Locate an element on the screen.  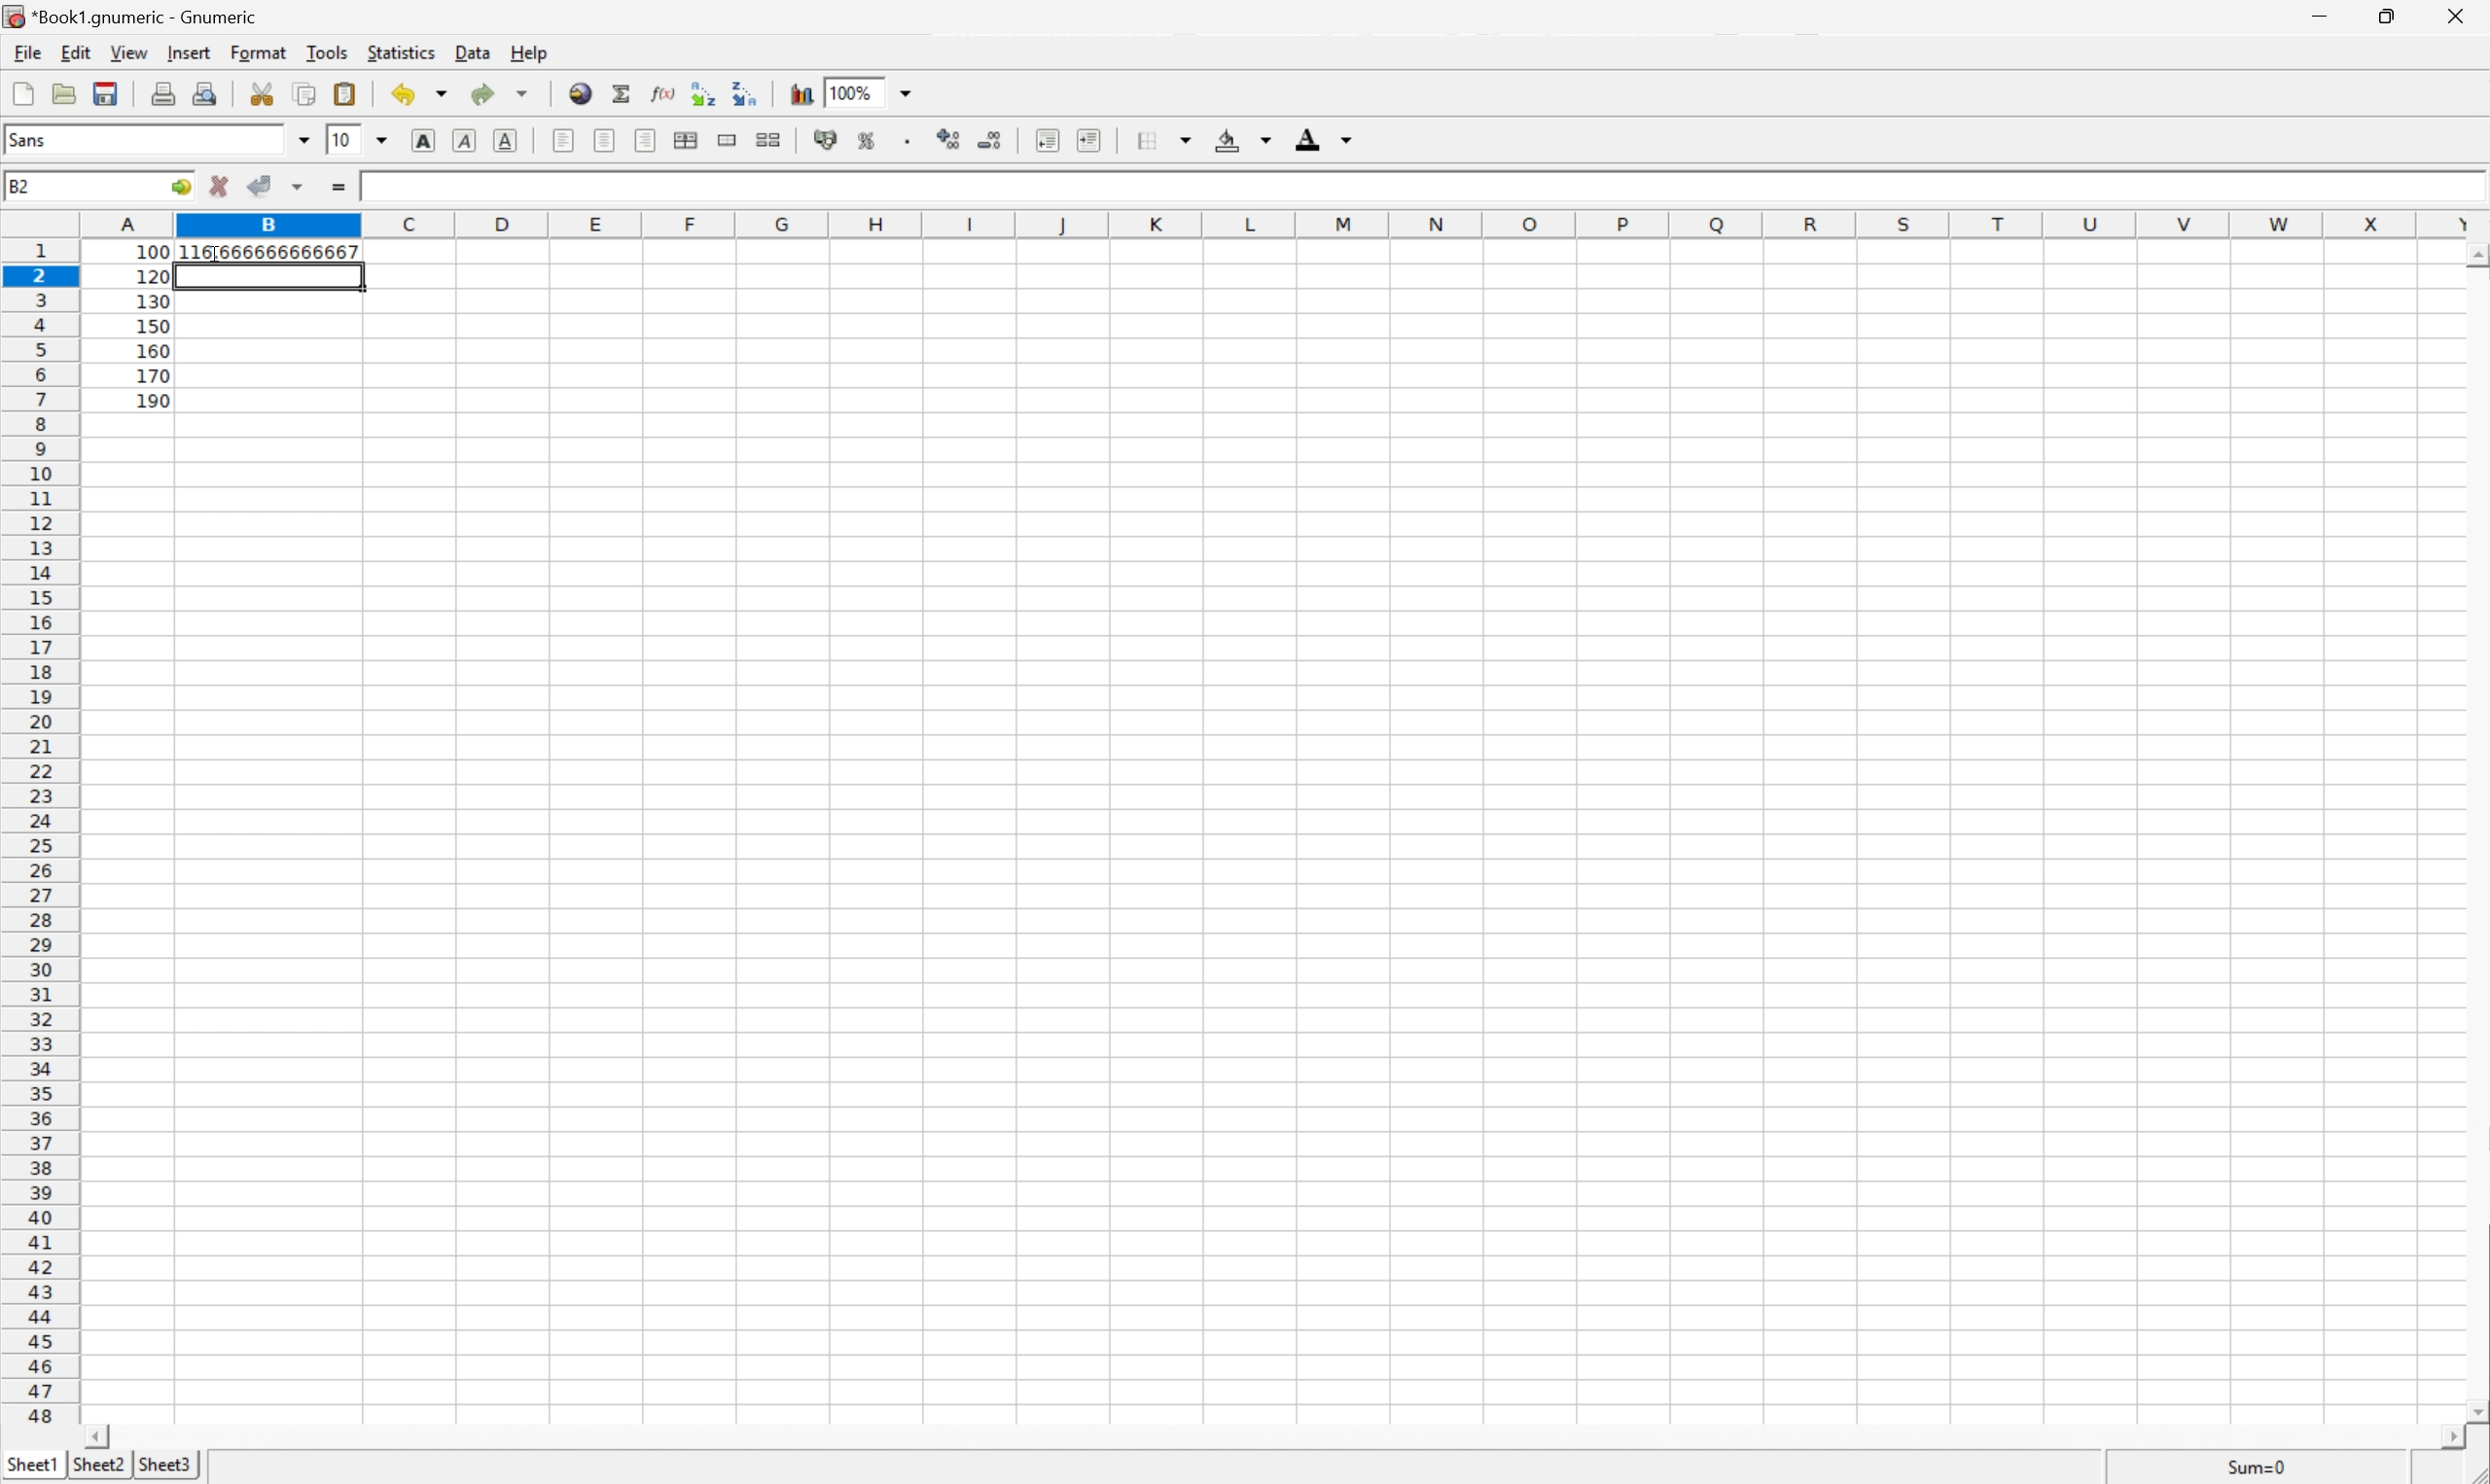
Sheet1 is located at coordinates (28, 1465).